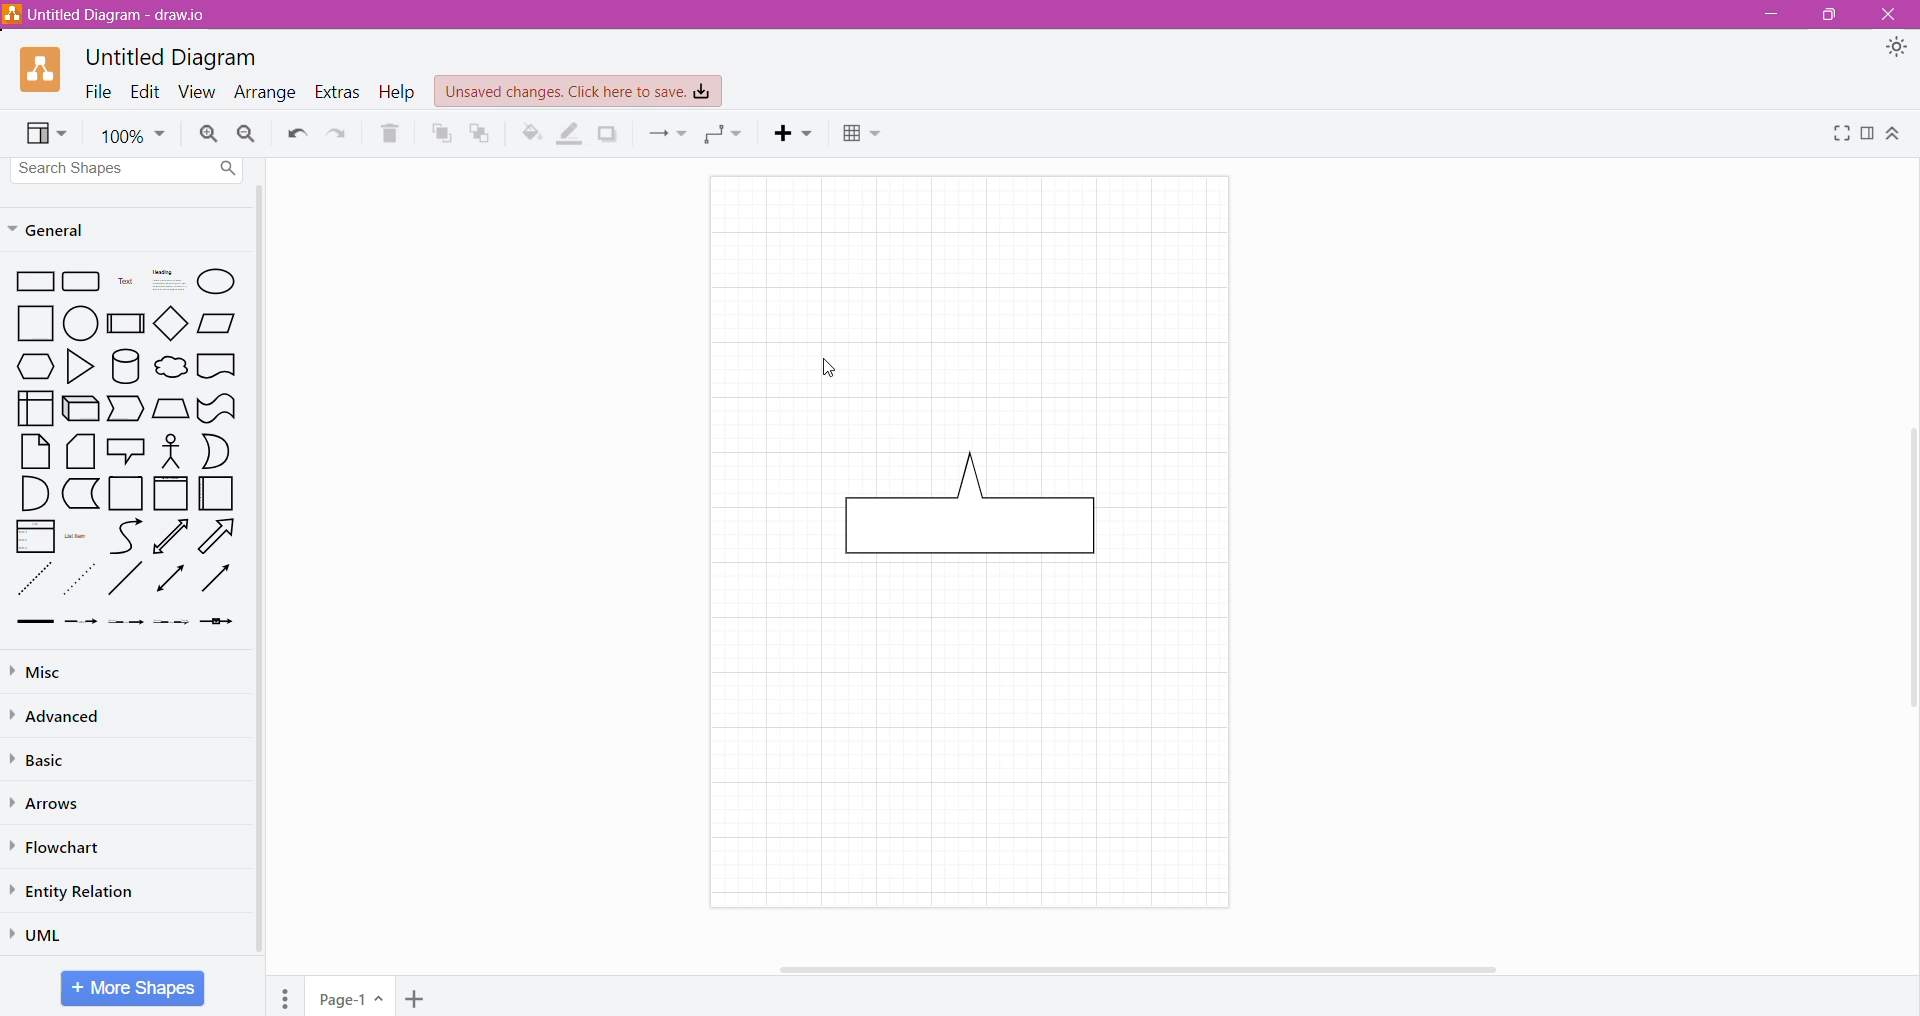 This screenshot has height=1016, width=1920. What do you see at coordinates (210, 134) in the screenshot?
I see `zoom in` at bounding box center [210, 134].